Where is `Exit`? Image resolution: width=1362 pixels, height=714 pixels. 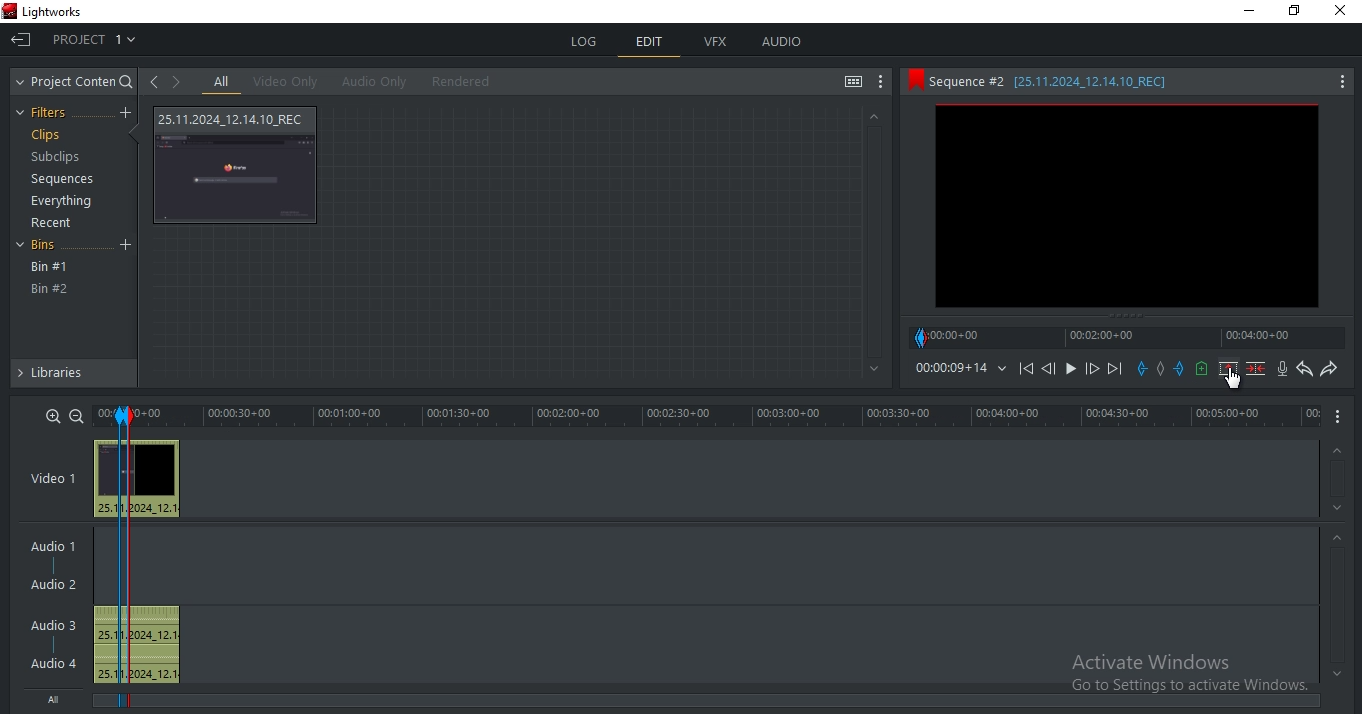 Exit is located at coordinates (21, 38).